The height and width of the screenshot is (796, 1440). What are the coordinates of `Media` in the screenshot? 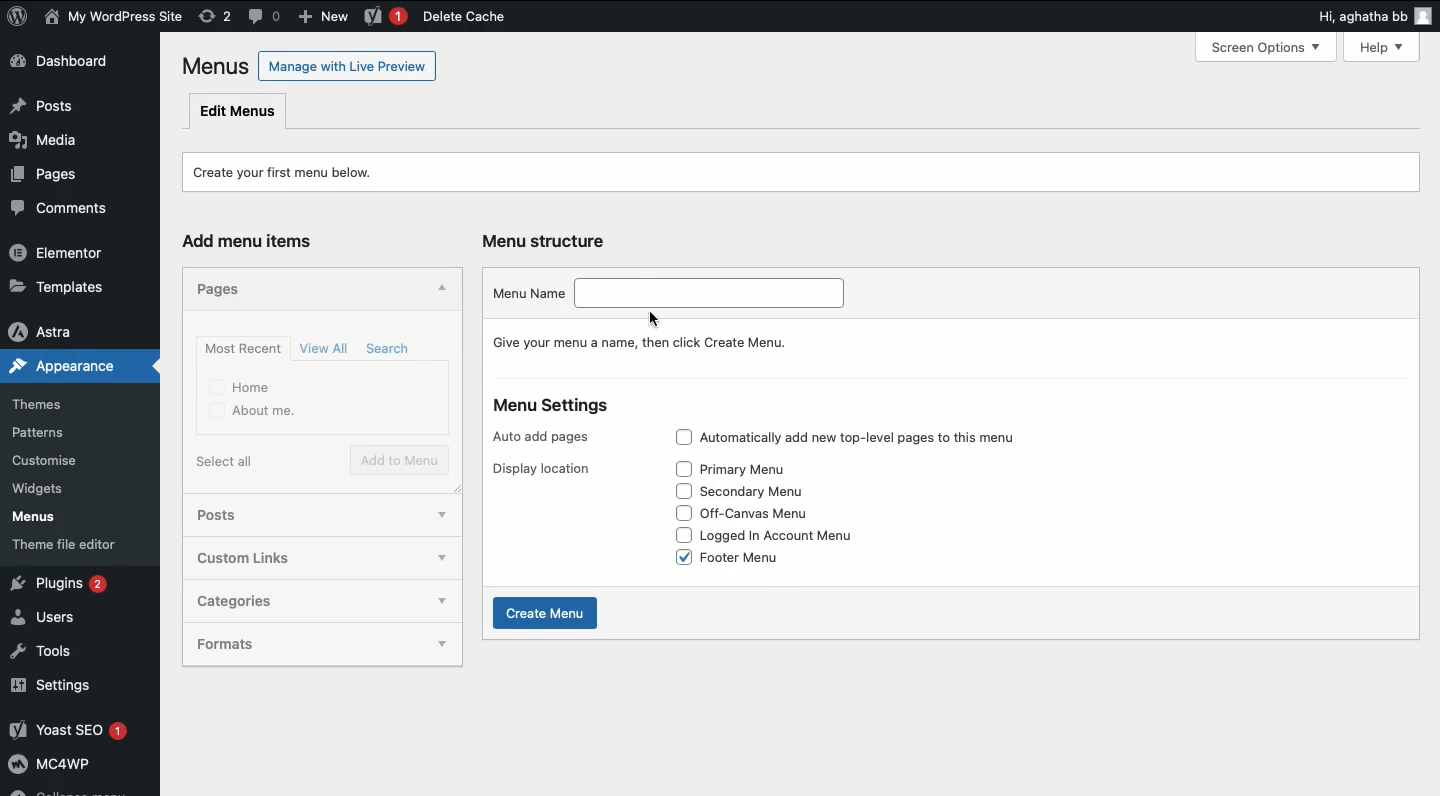 It's located at (54, 145).